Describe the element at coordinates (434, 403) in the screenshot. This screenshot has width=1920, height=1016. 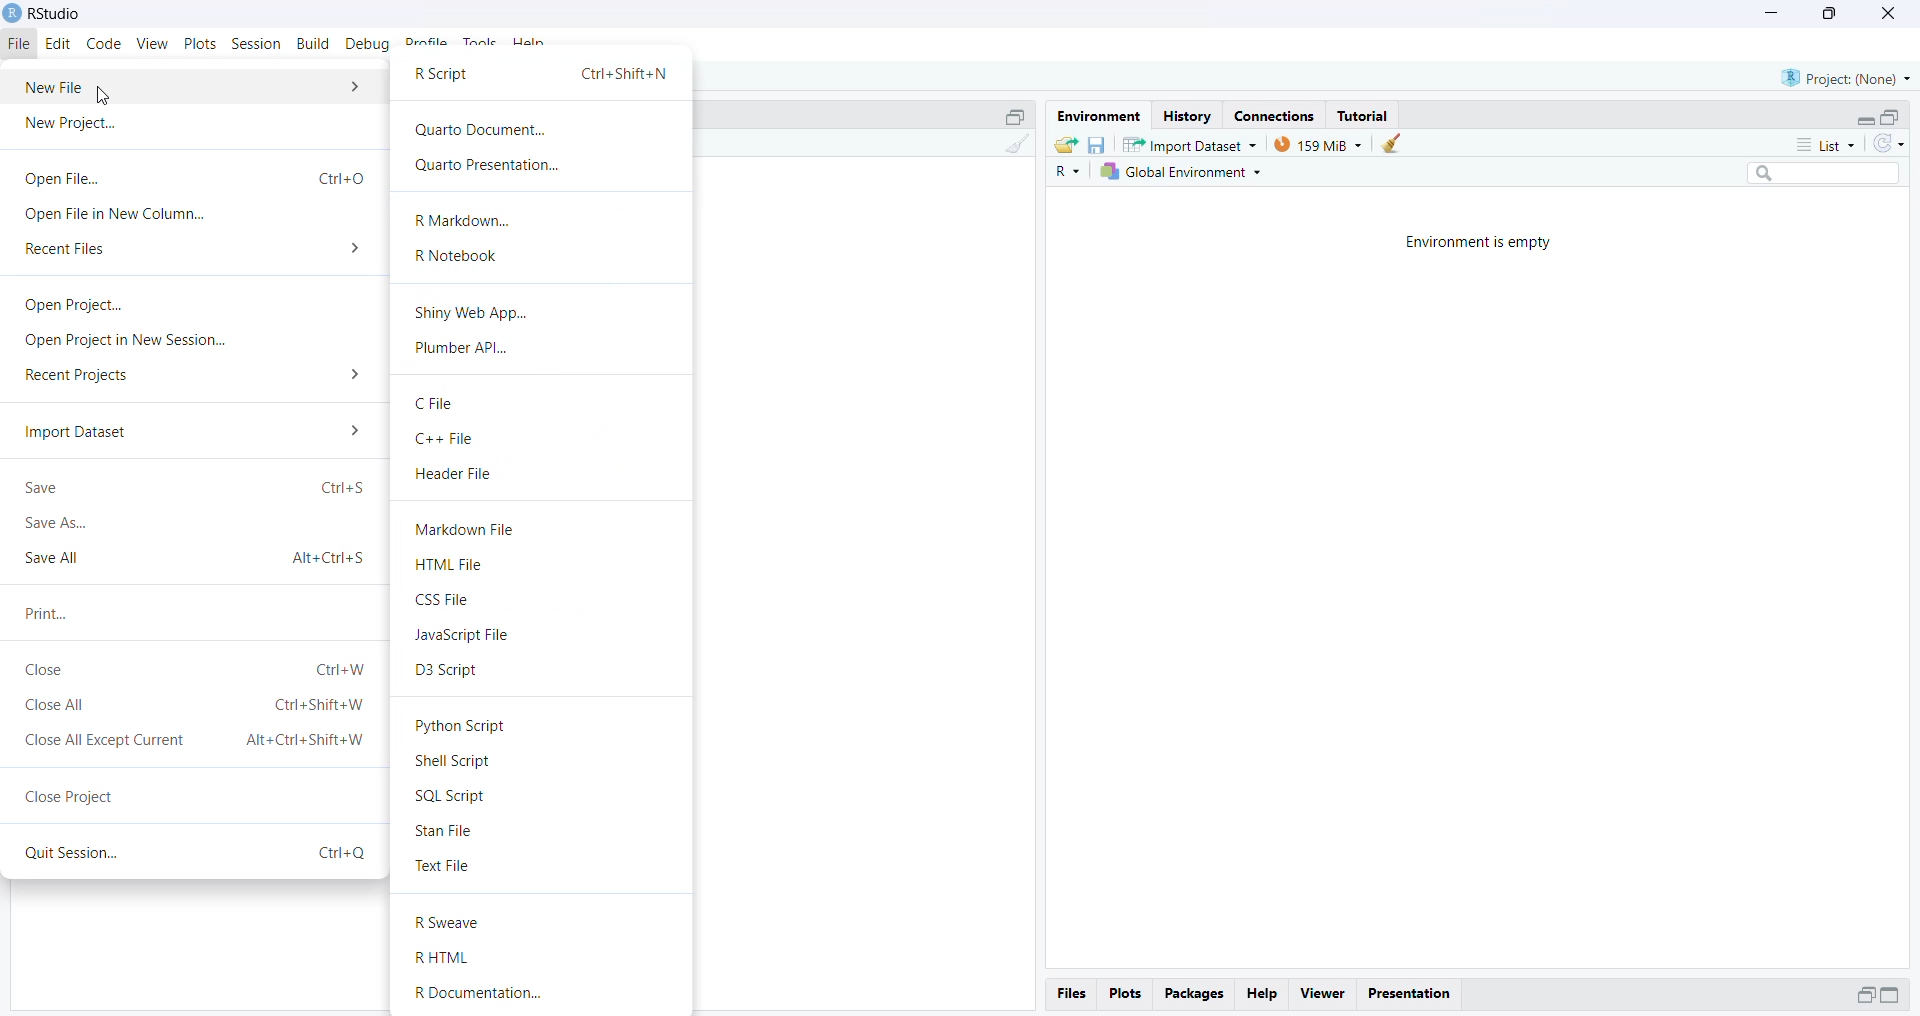
I see `C File` at that location.